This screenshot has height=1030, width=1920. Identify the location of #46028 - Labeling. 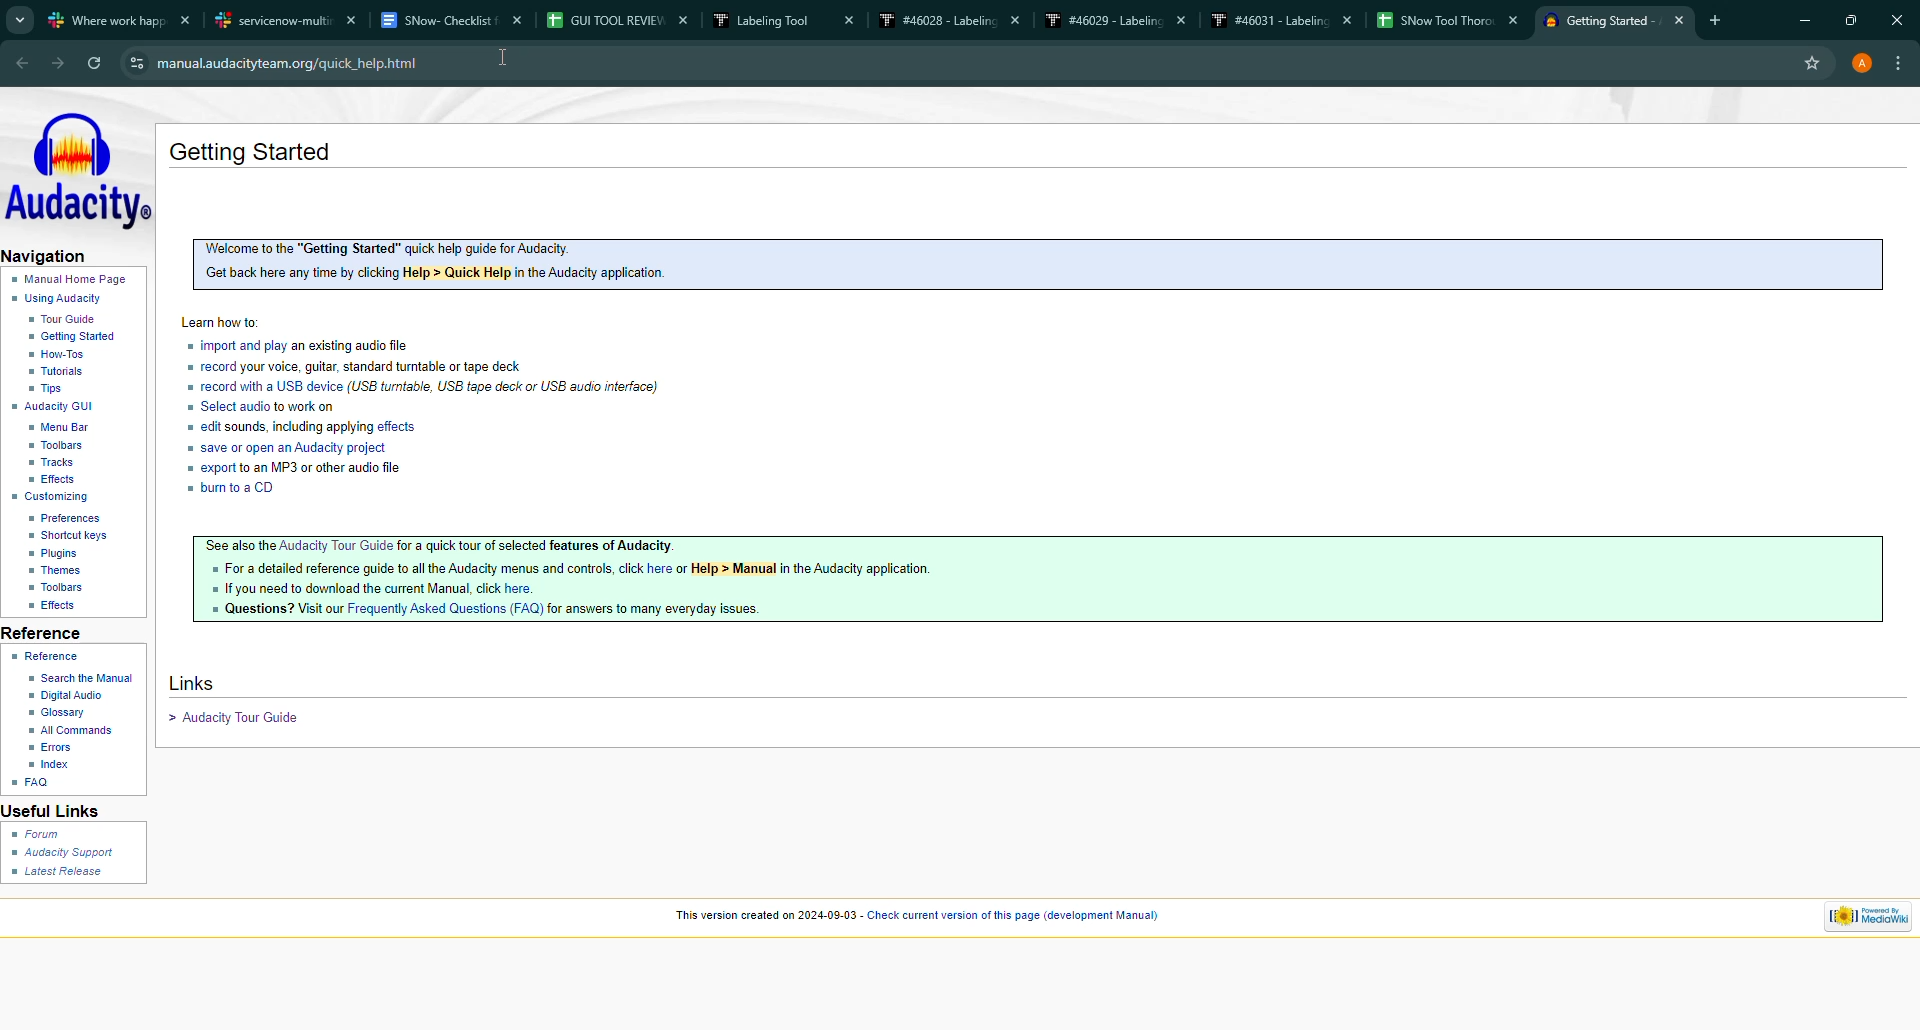
(950, 21).